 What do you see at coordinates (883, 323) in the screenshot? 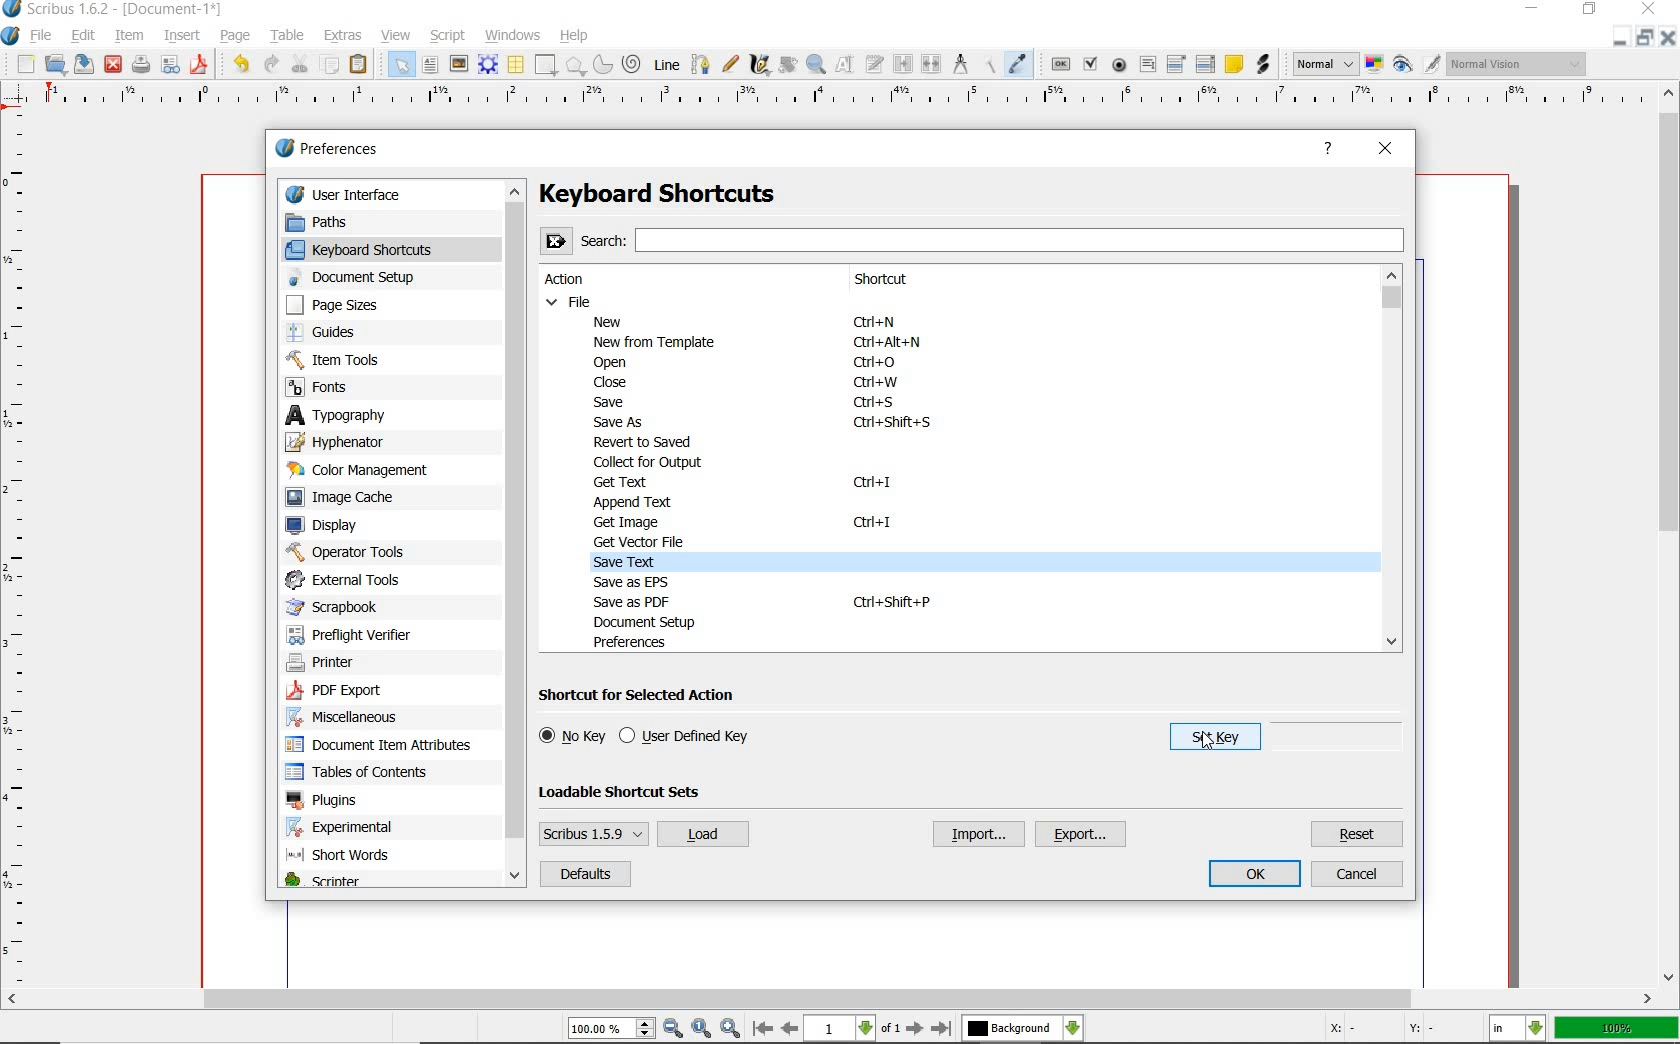
I see `Ctrl + N` at bounding box center [883, 323].